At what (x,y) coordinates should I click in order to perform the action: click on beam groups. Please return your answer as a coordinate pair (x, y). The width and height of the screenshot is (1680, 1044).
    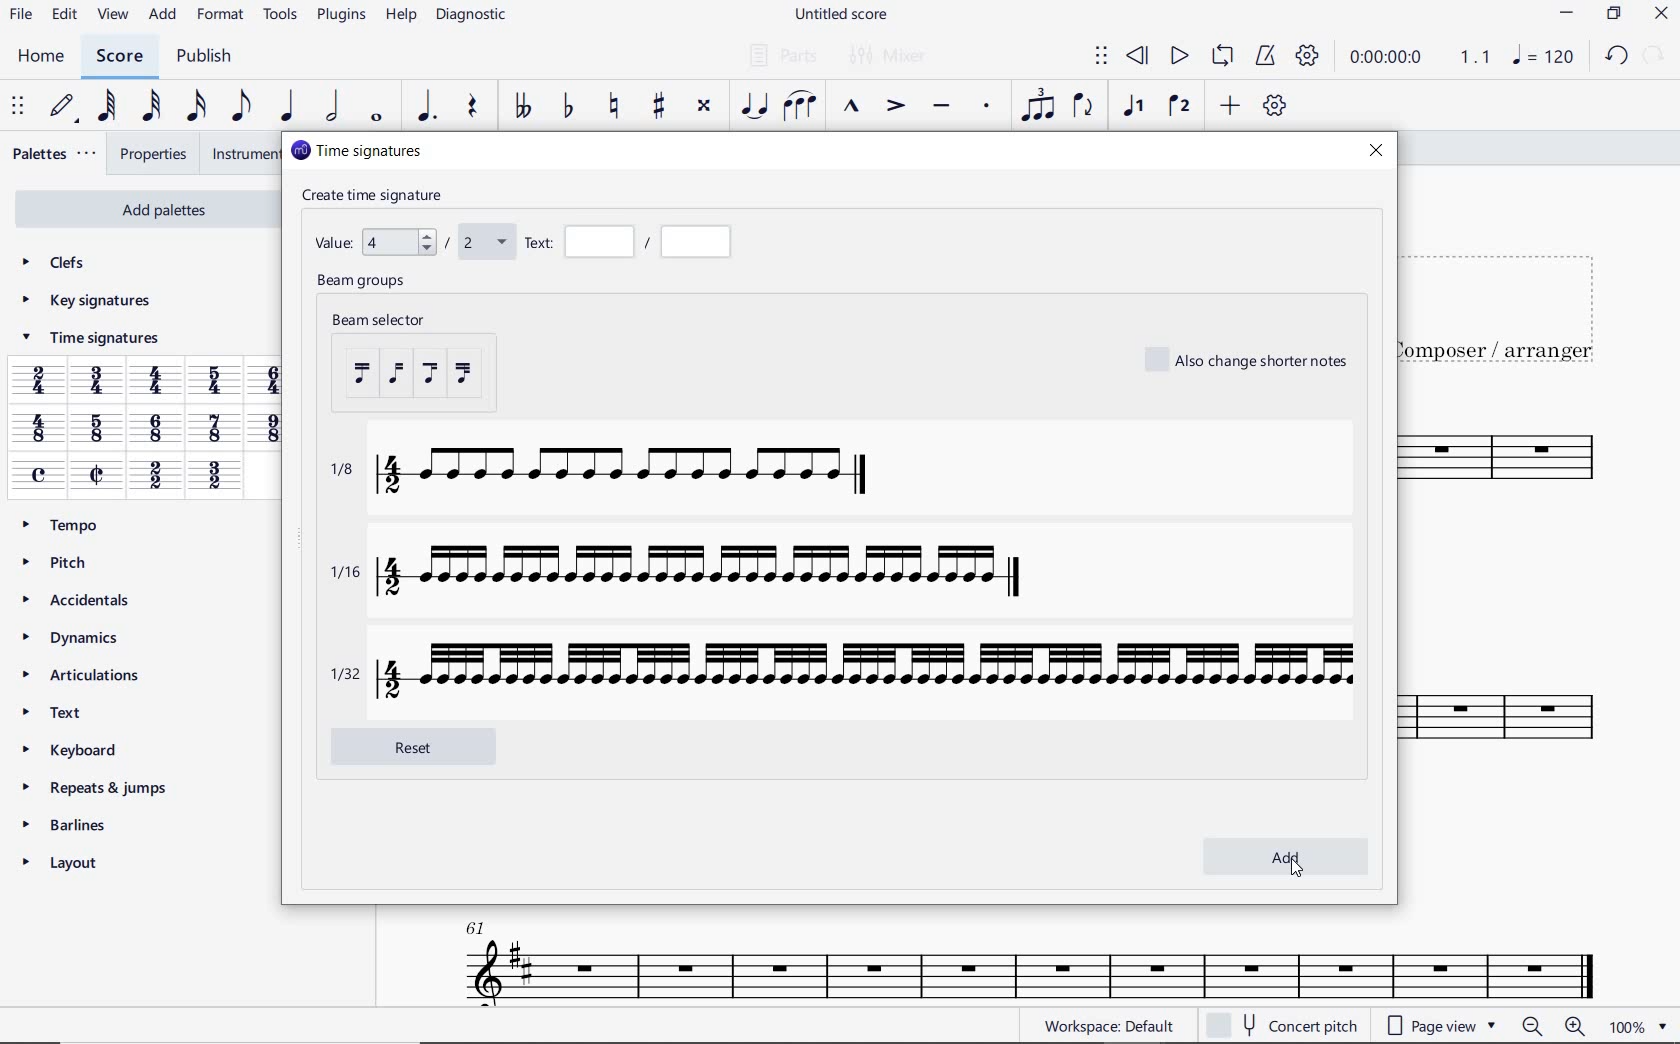
    Looking at the image, I should click on (365, 283).